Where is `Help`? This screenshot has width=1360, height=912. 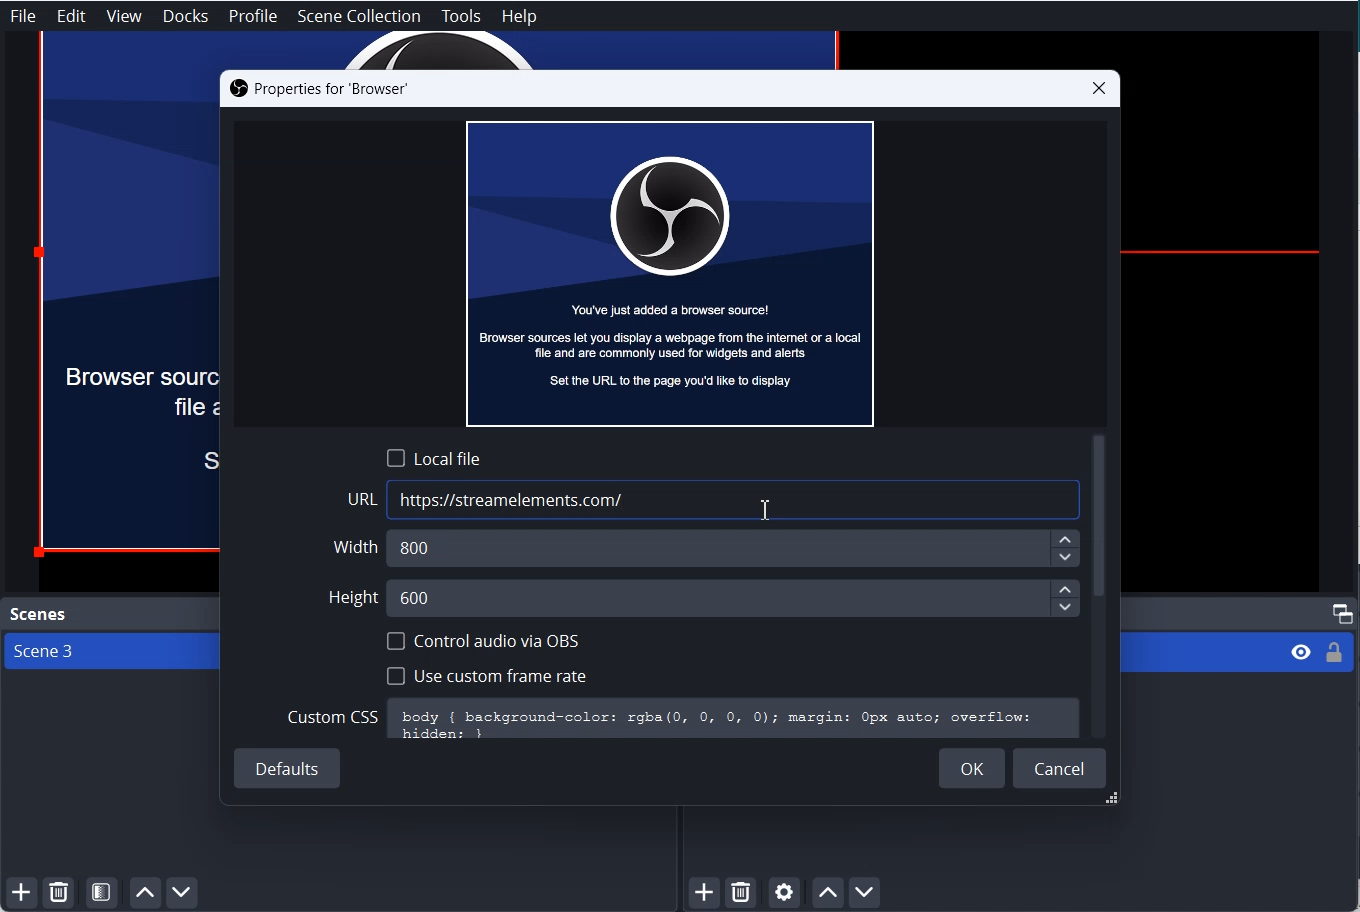 Help is located at coordinates (519, 17).